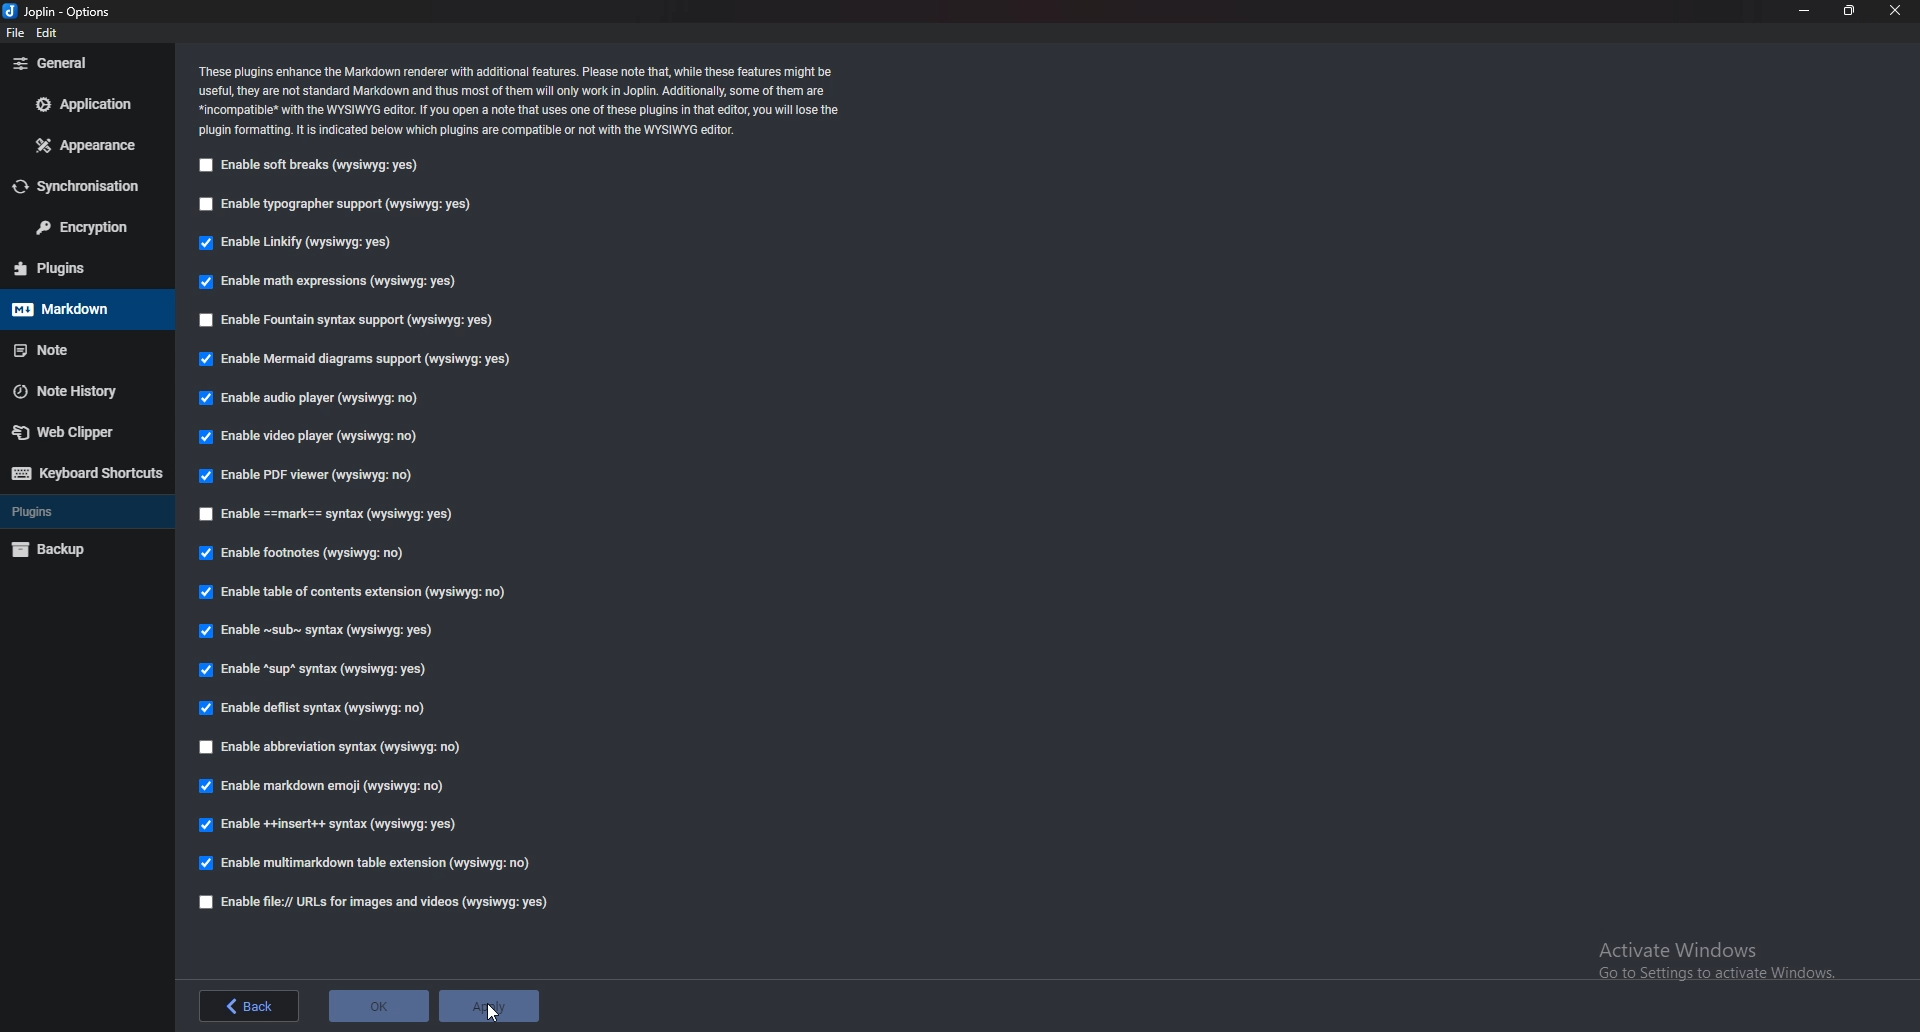 This screenshot has height=1032, width=1920. Describe the element at coordinates (319, 672) in the screenshot. I see `Enable sup syntax` at that location.